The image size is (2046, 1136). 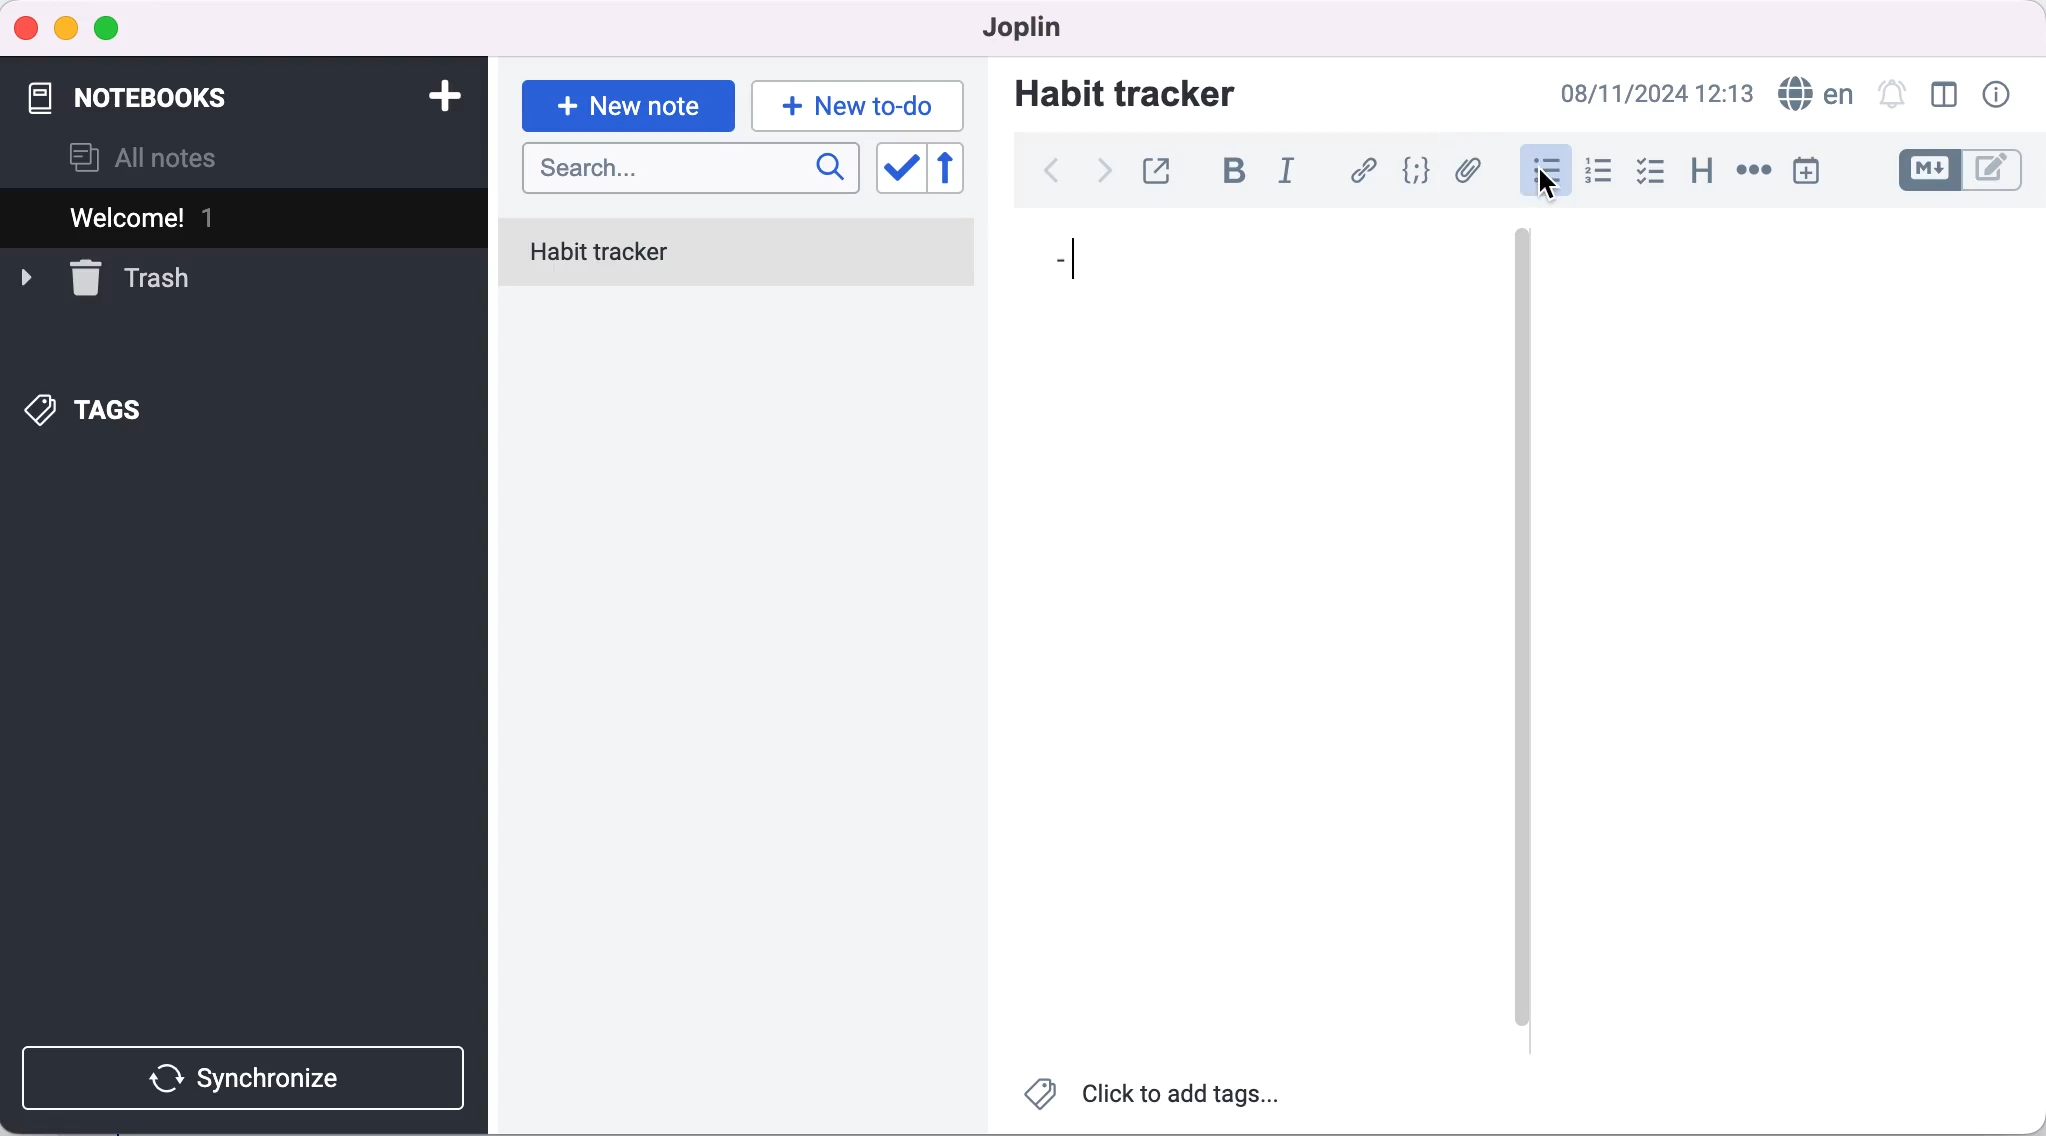 I want to click on horizontal rule, so click(x=1753, y=172).